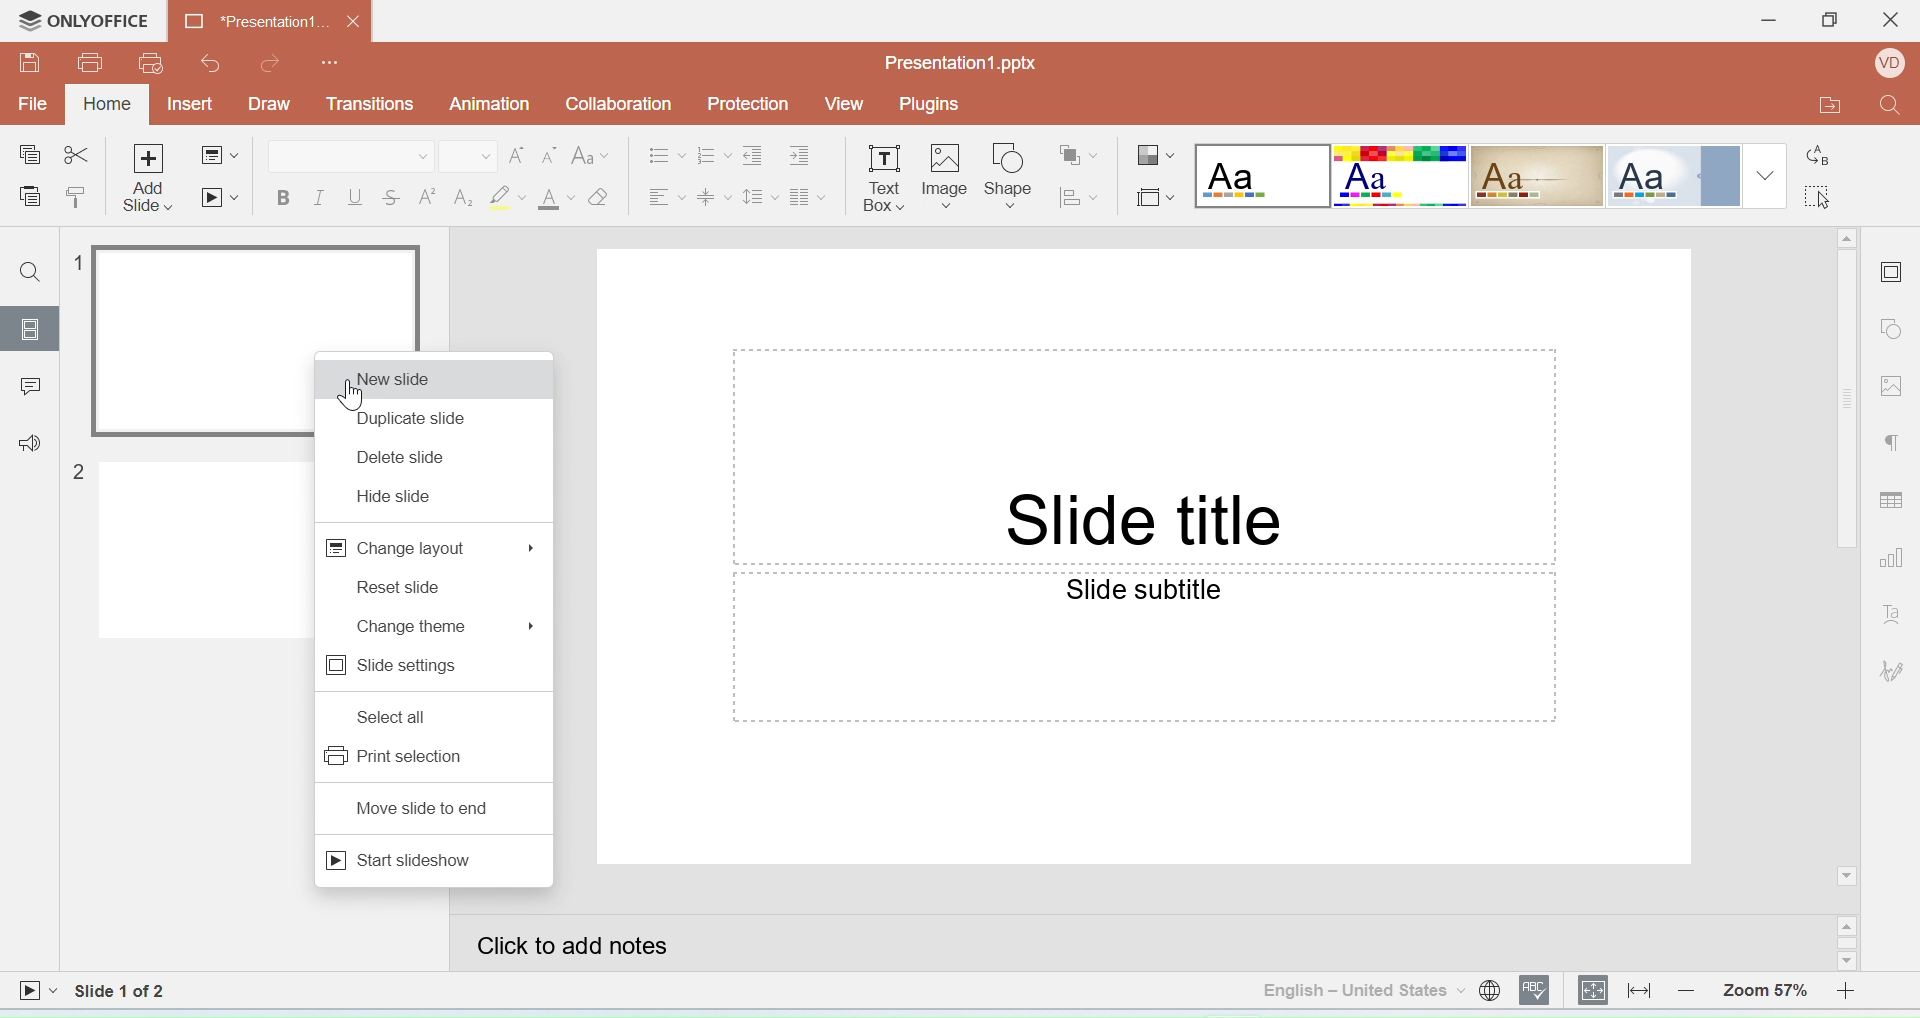  I want to click on Slide title, so click(1143, 523).